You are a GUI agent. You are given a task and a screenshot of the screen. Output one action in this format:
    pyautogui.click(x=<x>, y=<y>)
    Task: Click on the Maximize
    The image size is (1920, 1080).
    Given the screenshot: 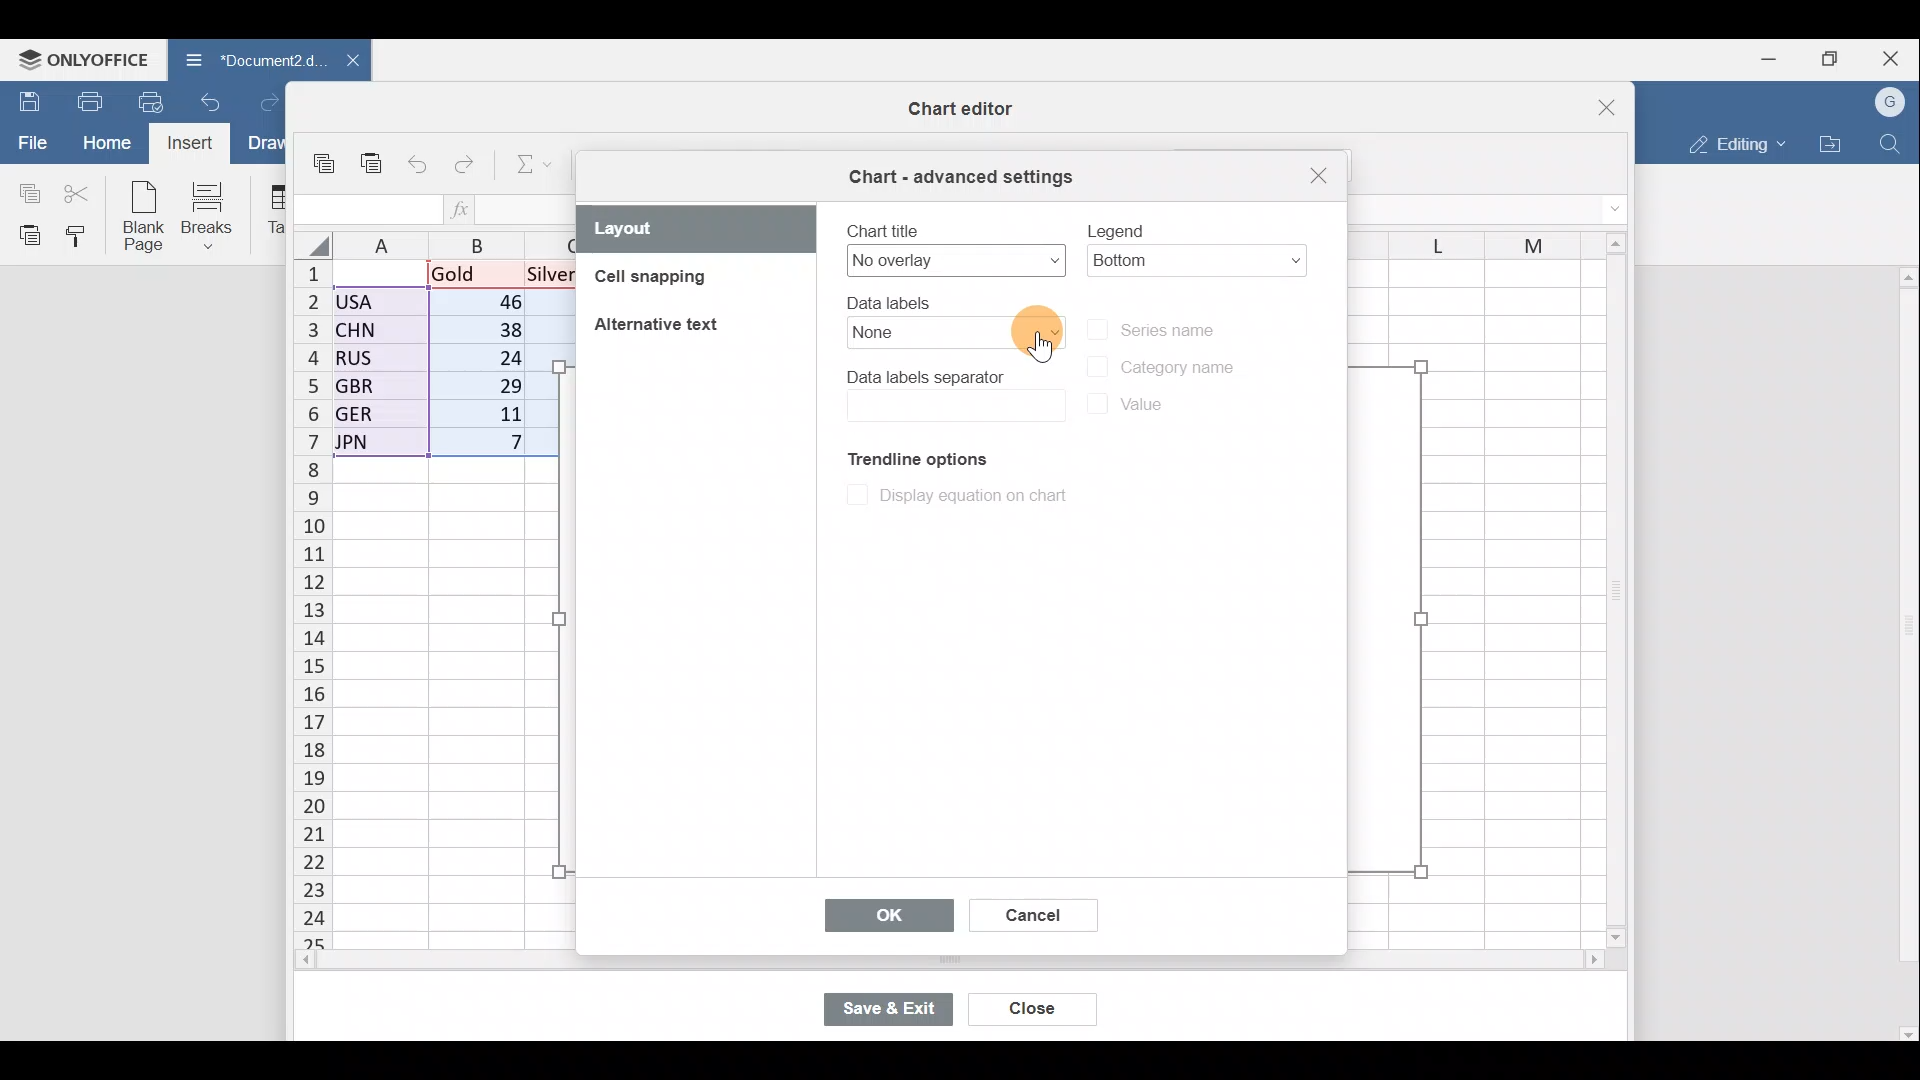 What is the action you would take?
    pyautogui.click(x=1838, y=57)
    